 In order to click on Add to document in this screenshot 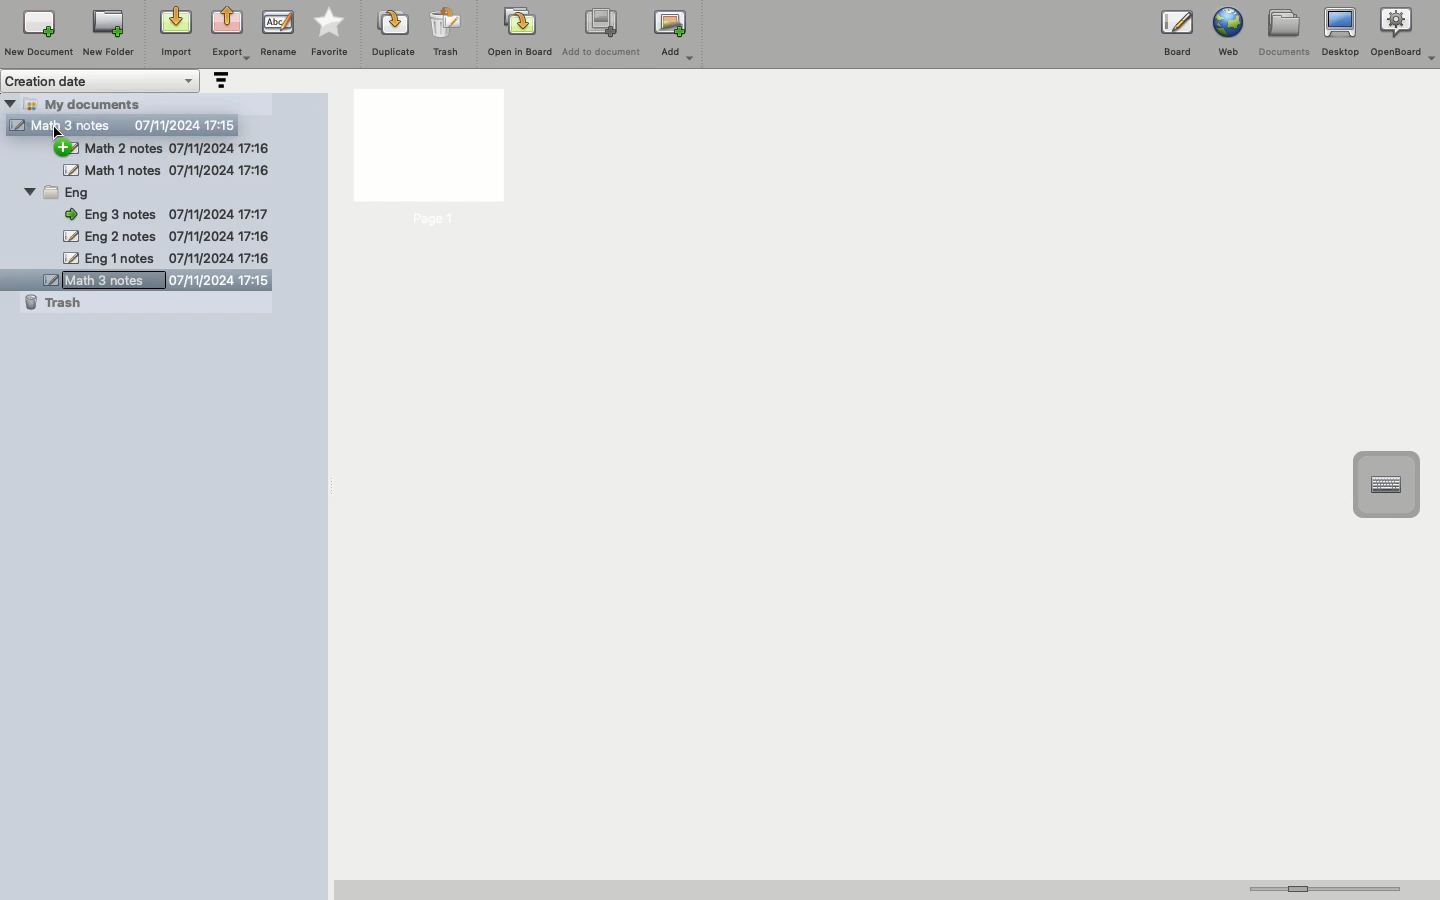, I will do `click(603, 34)`.